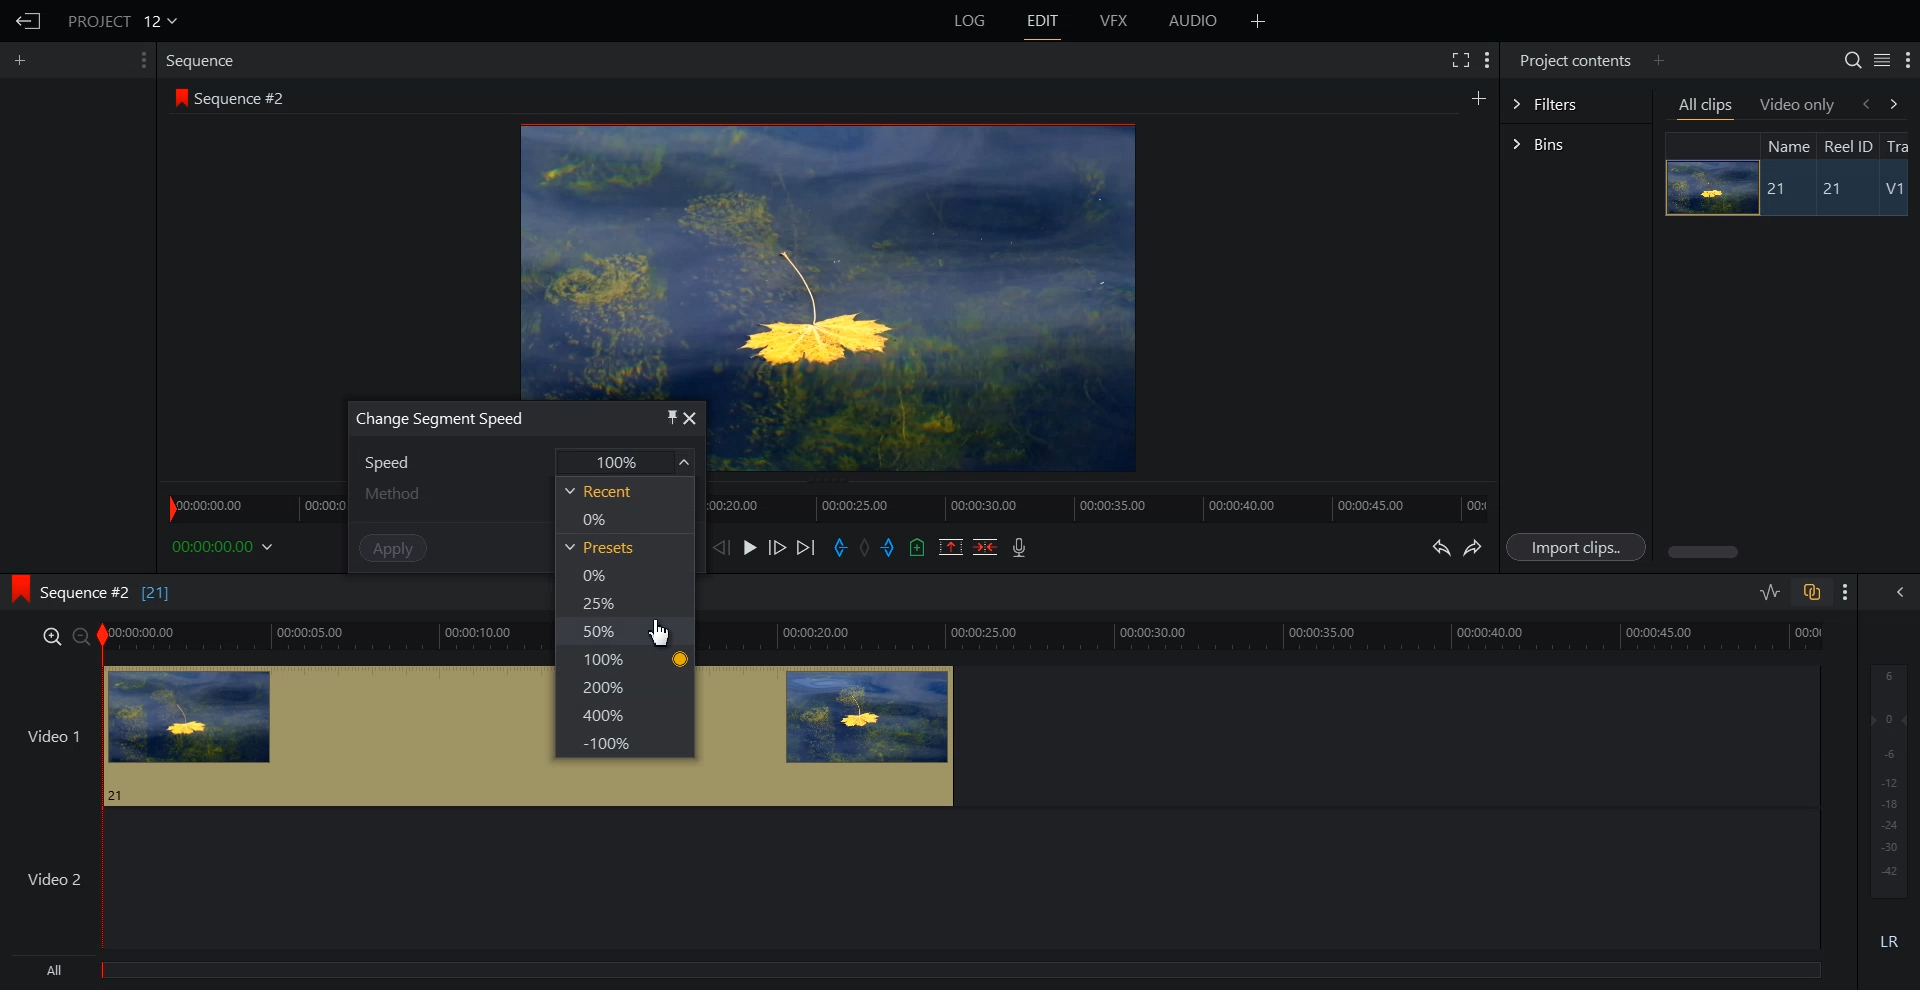  Describe the element at coordinates (1474, 548) in the screenshot. I see `Redo` at that location.